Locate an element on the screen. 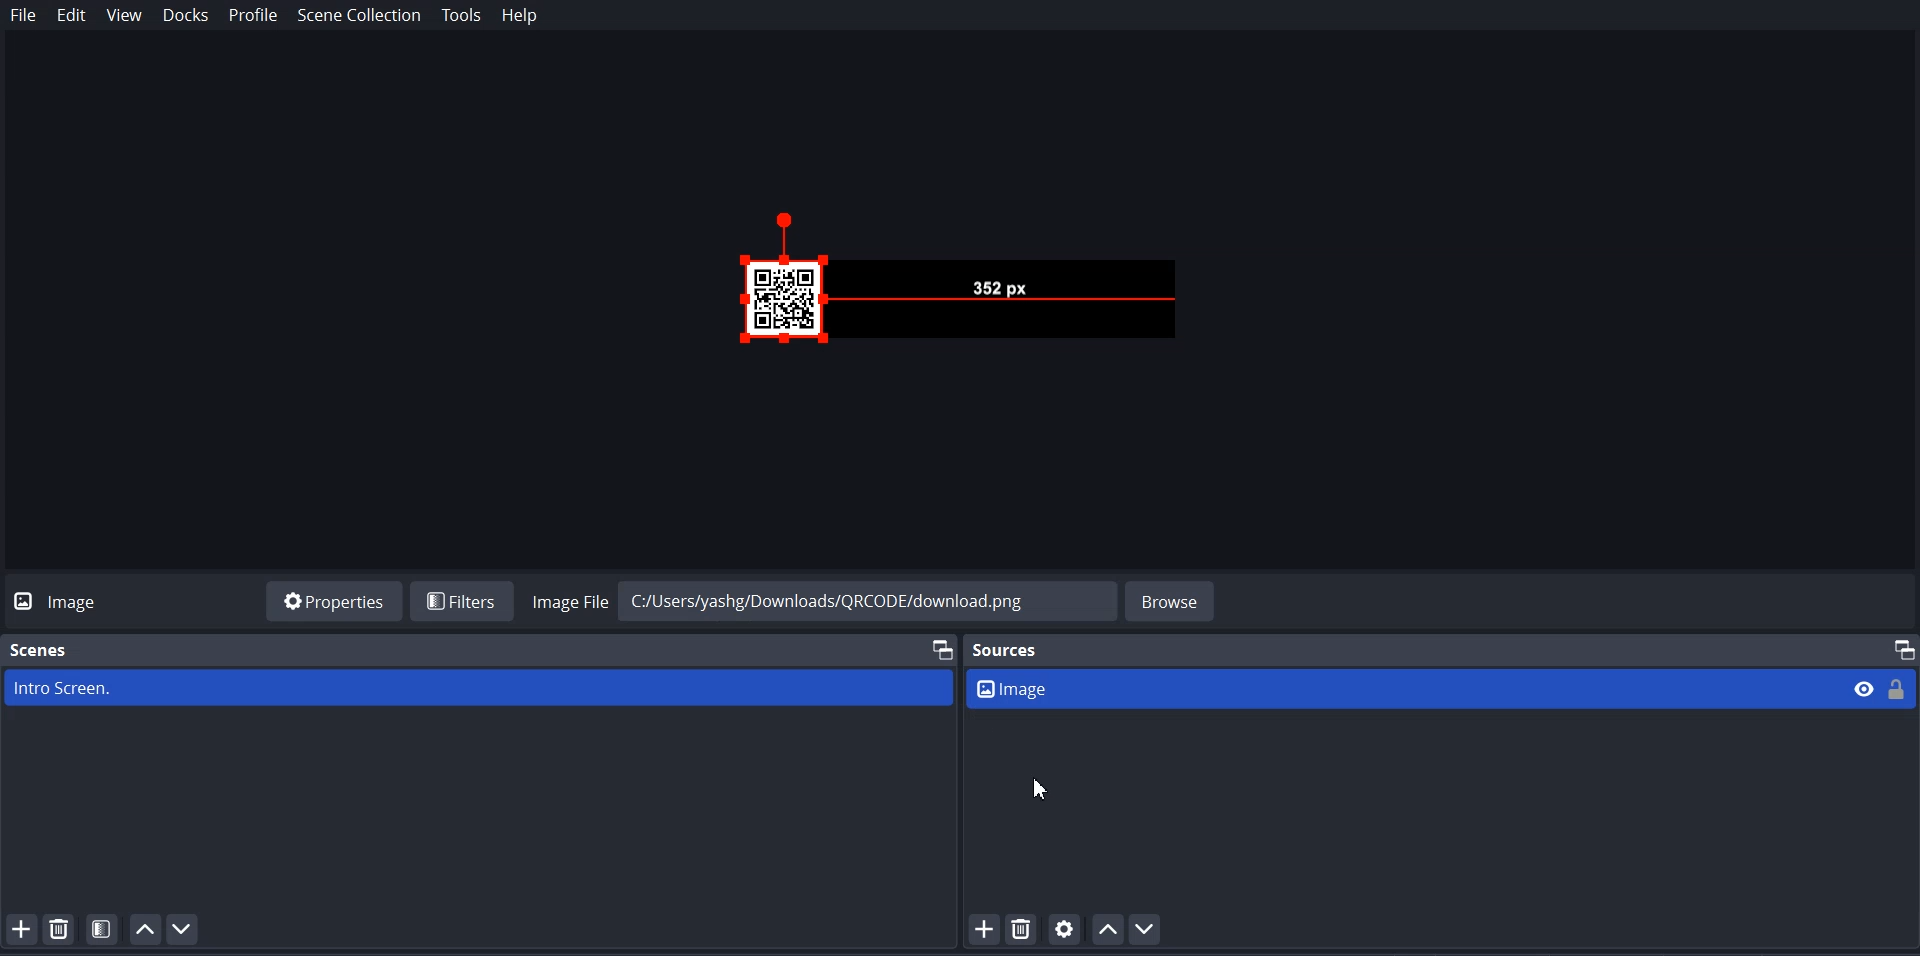  Move Source Up is located at coordinates (1109, 928).